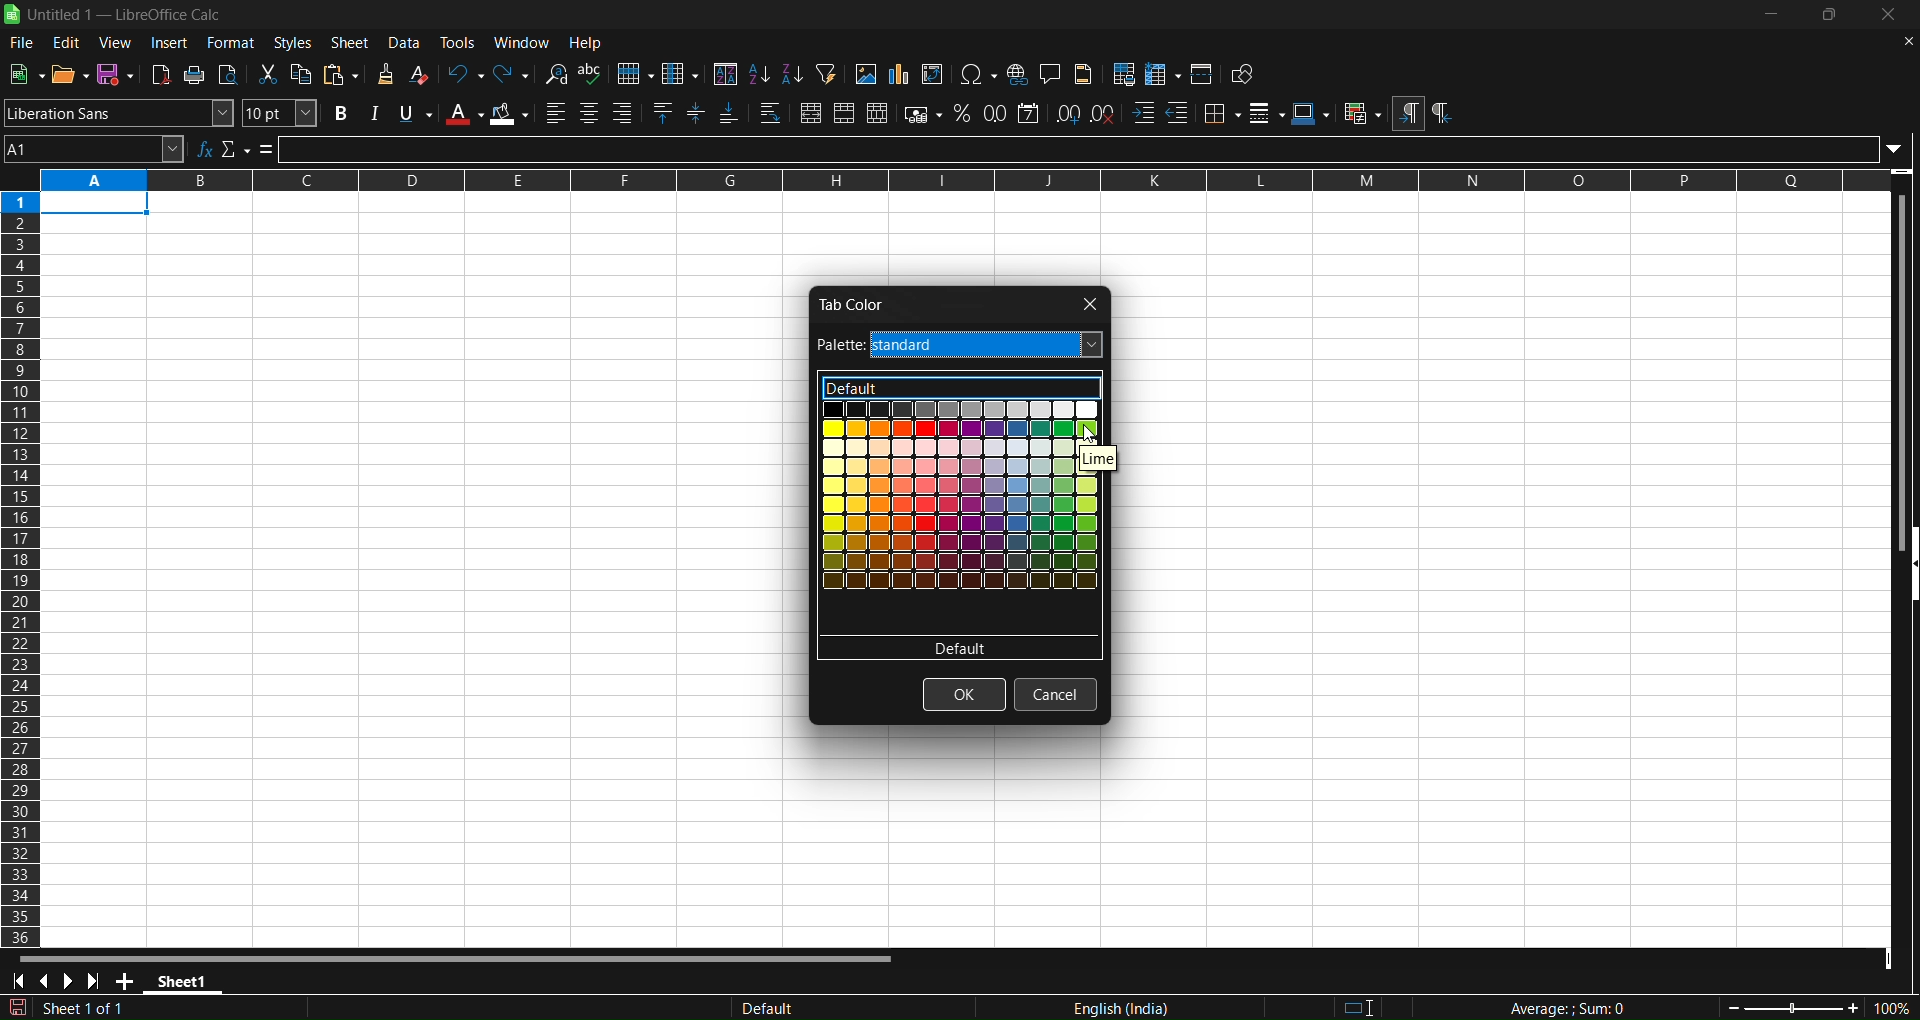 The height and width of the screenshot is (1020, 1920). Describe the element at coordinates (119, 112) in the screenshot. I see `font name` at that location.